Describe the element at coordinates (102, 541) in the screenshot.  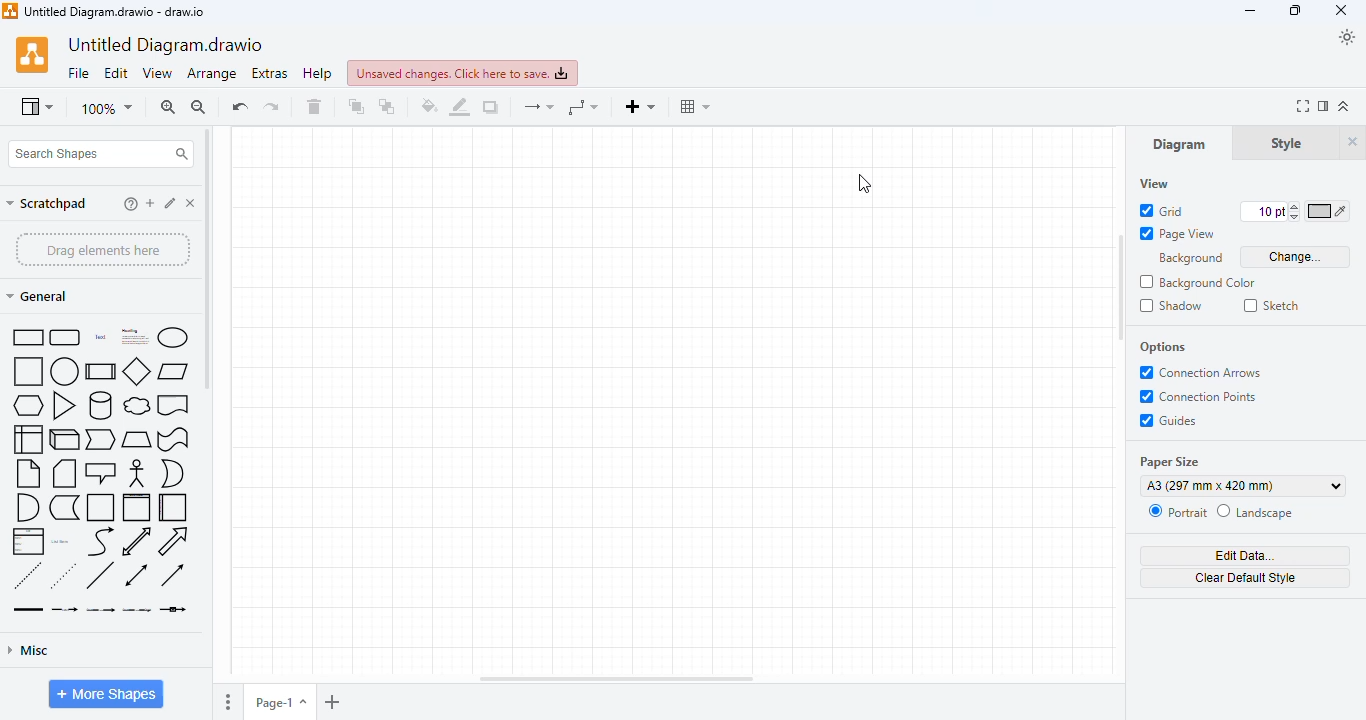
I see `curve` at that location.